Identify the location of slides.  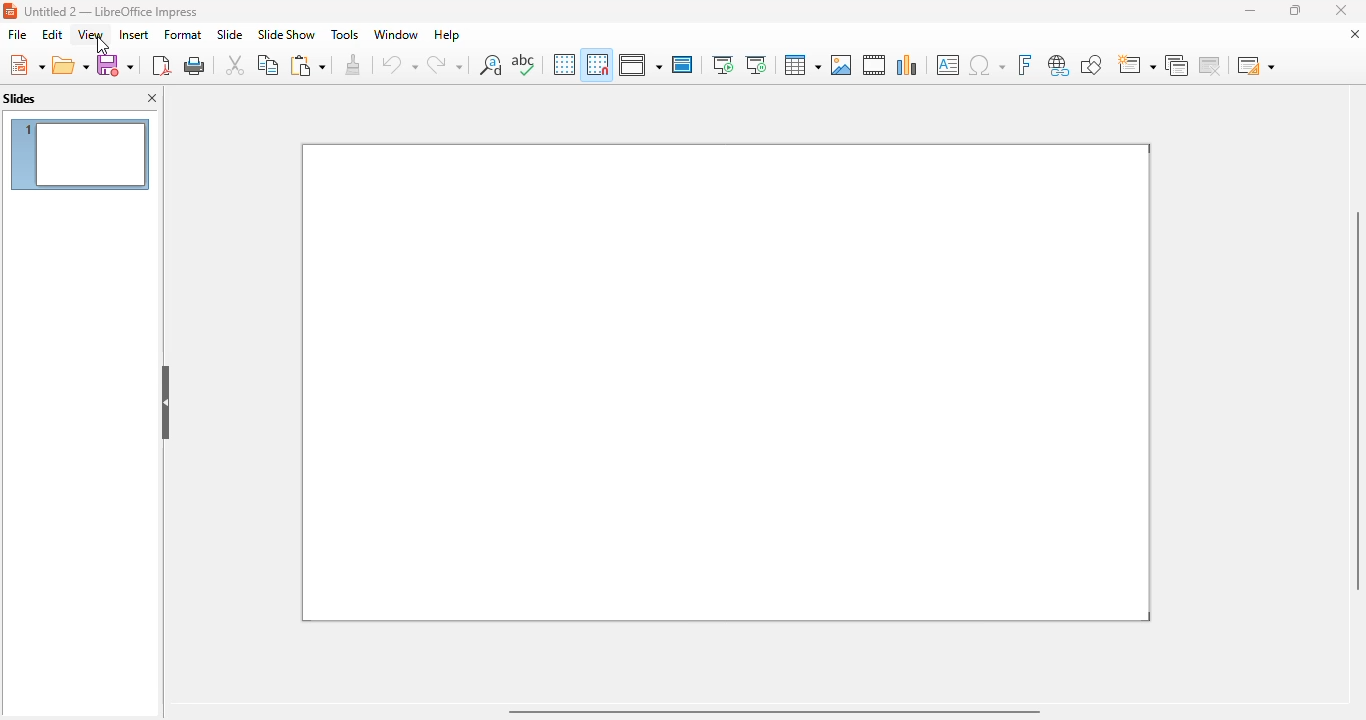
(20, 98).